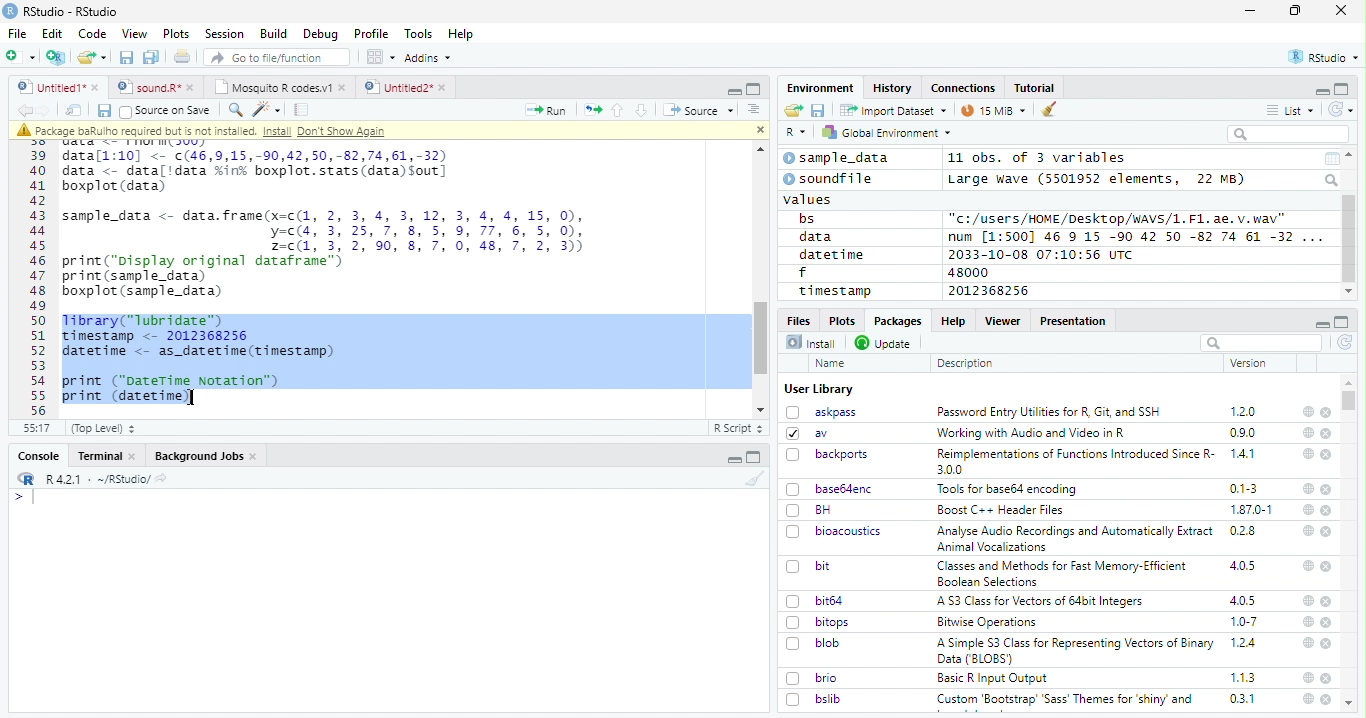  Describe the element at coordinates (1350, 400) in the screenshot. I see `scroll bar` at that location.